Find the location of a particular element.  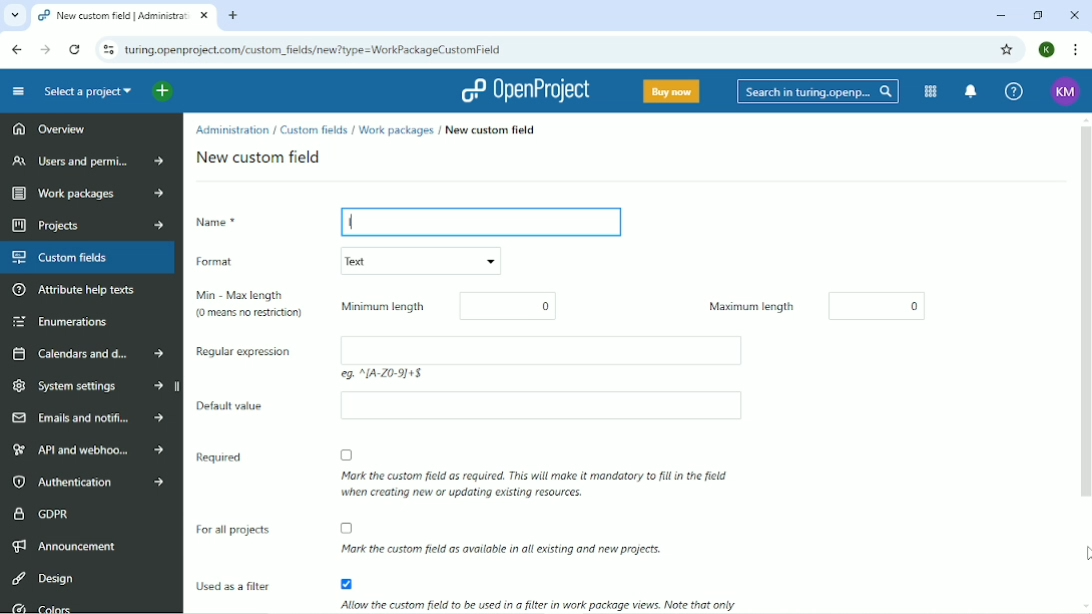

Enumerations is located at coordinates (59, 322).